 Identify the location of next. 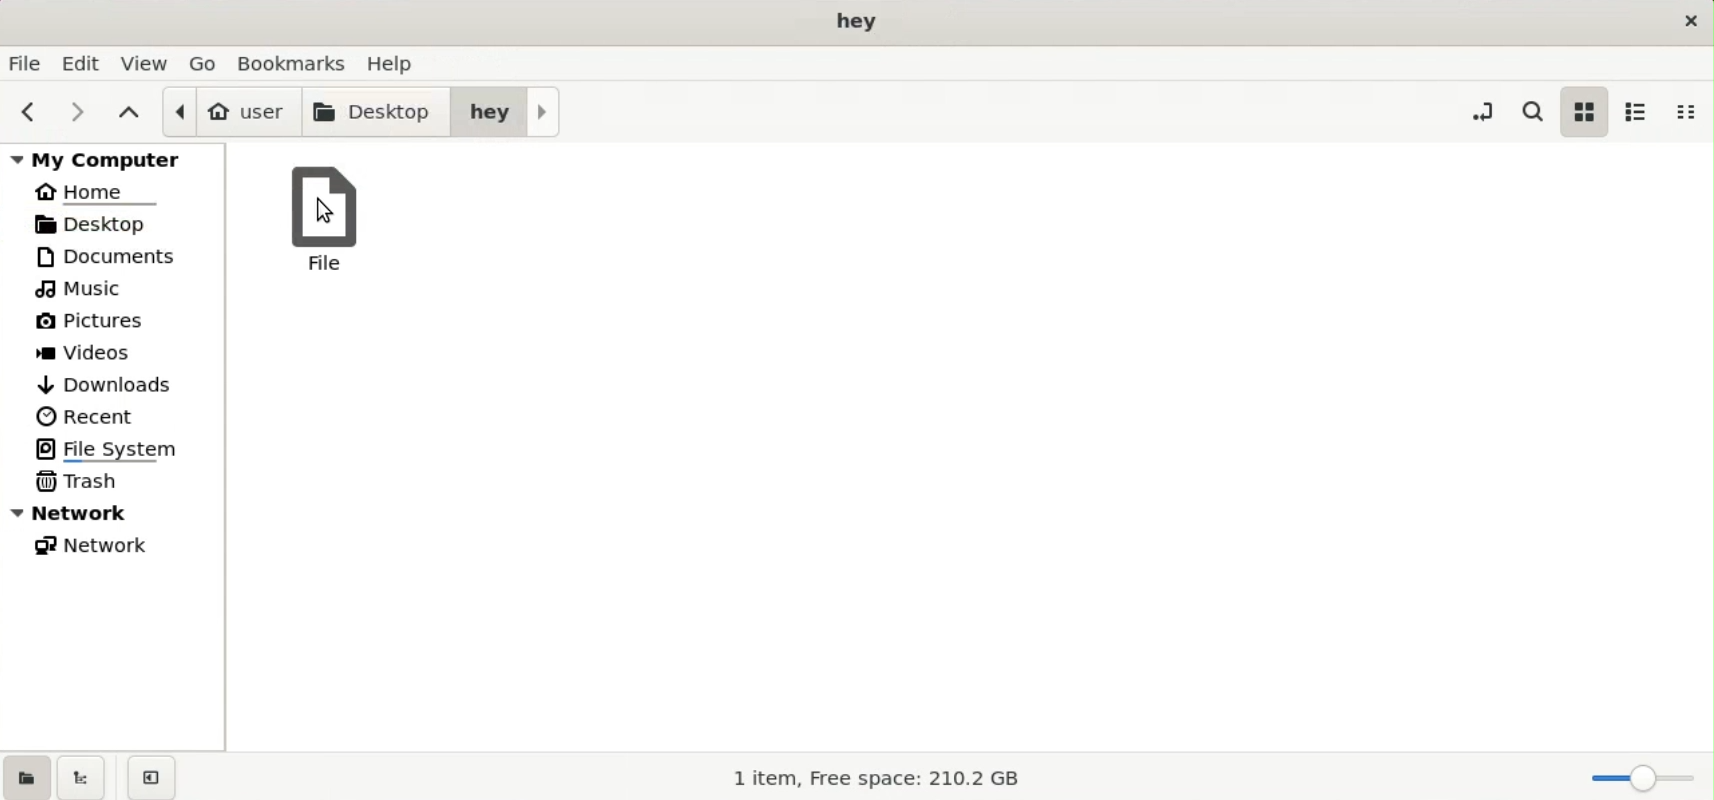
(71, 111).